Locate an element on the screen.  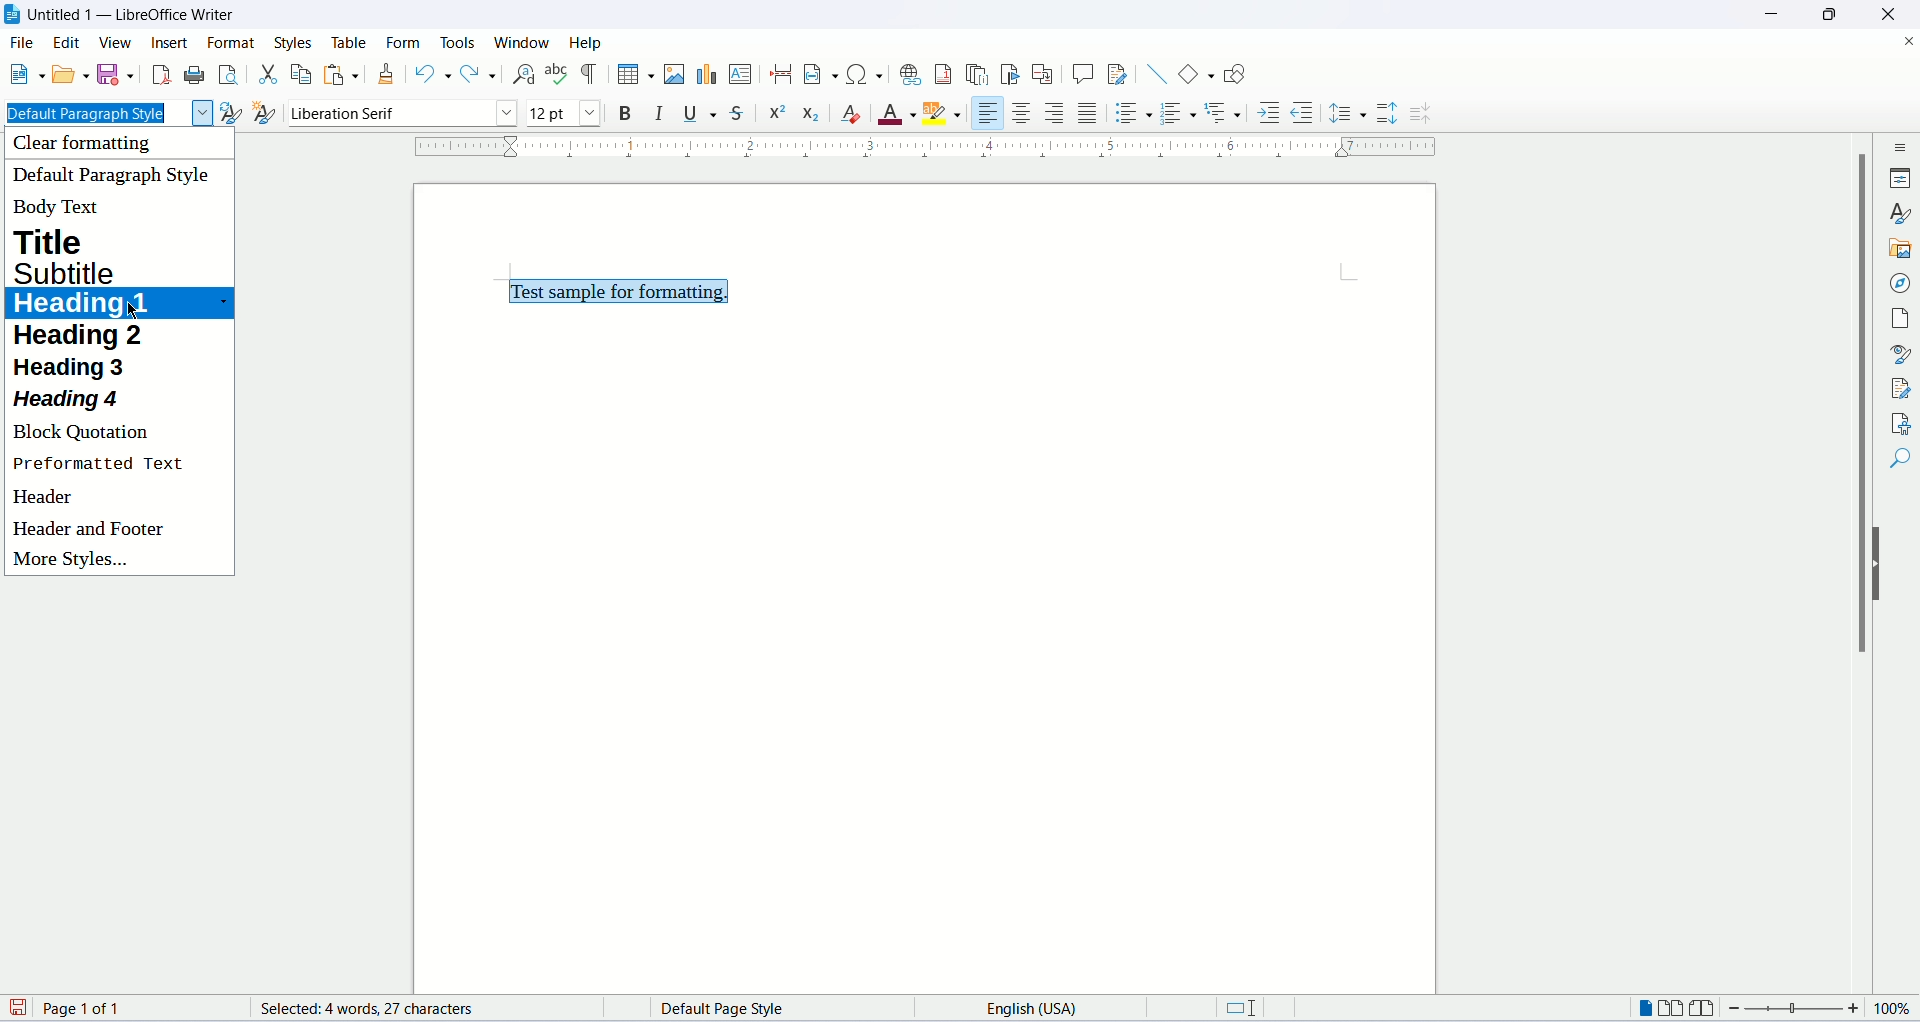
highlighting color is located at coordinates (949, 115).